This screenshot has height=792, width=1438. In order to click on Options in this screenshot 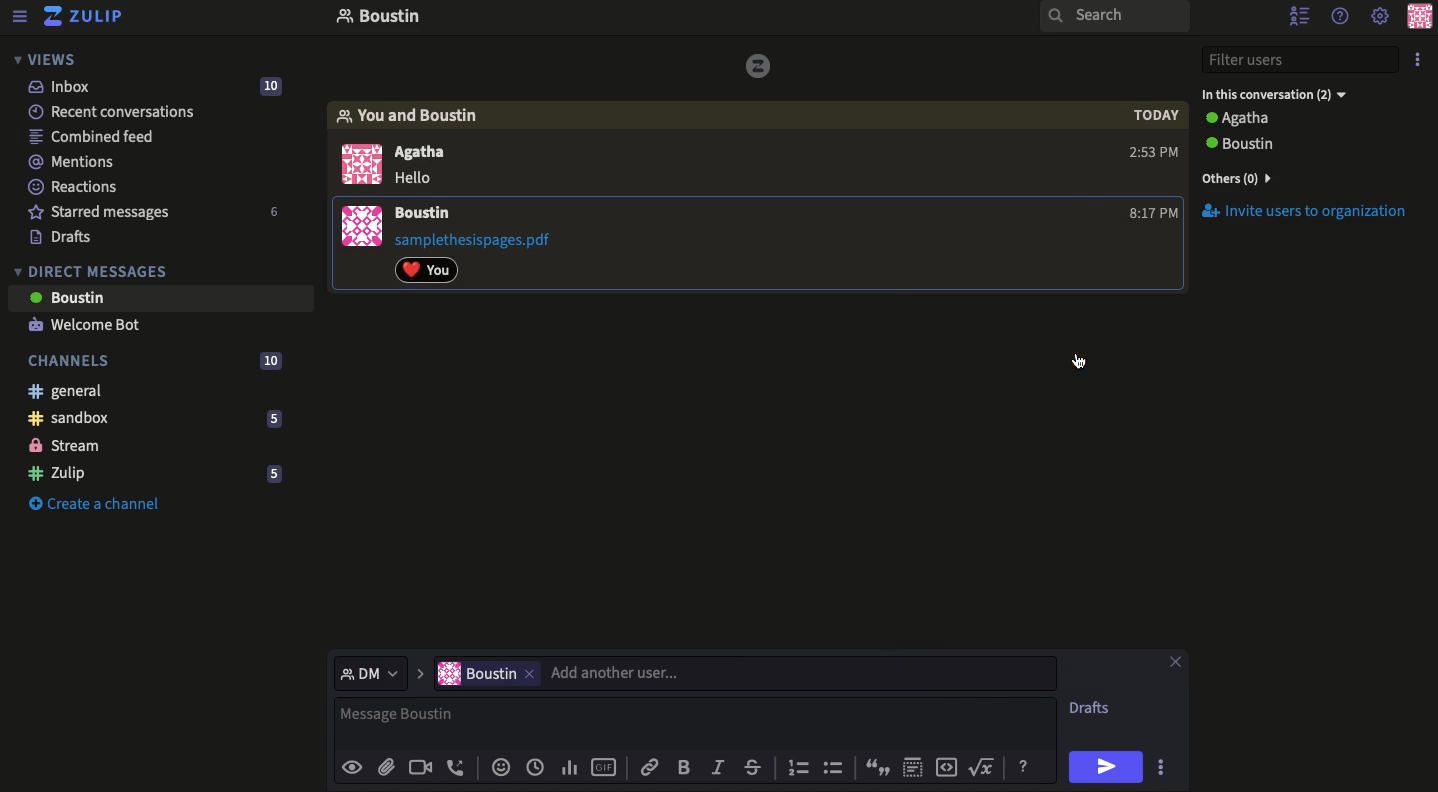, I will do `click(1160, 766)`.